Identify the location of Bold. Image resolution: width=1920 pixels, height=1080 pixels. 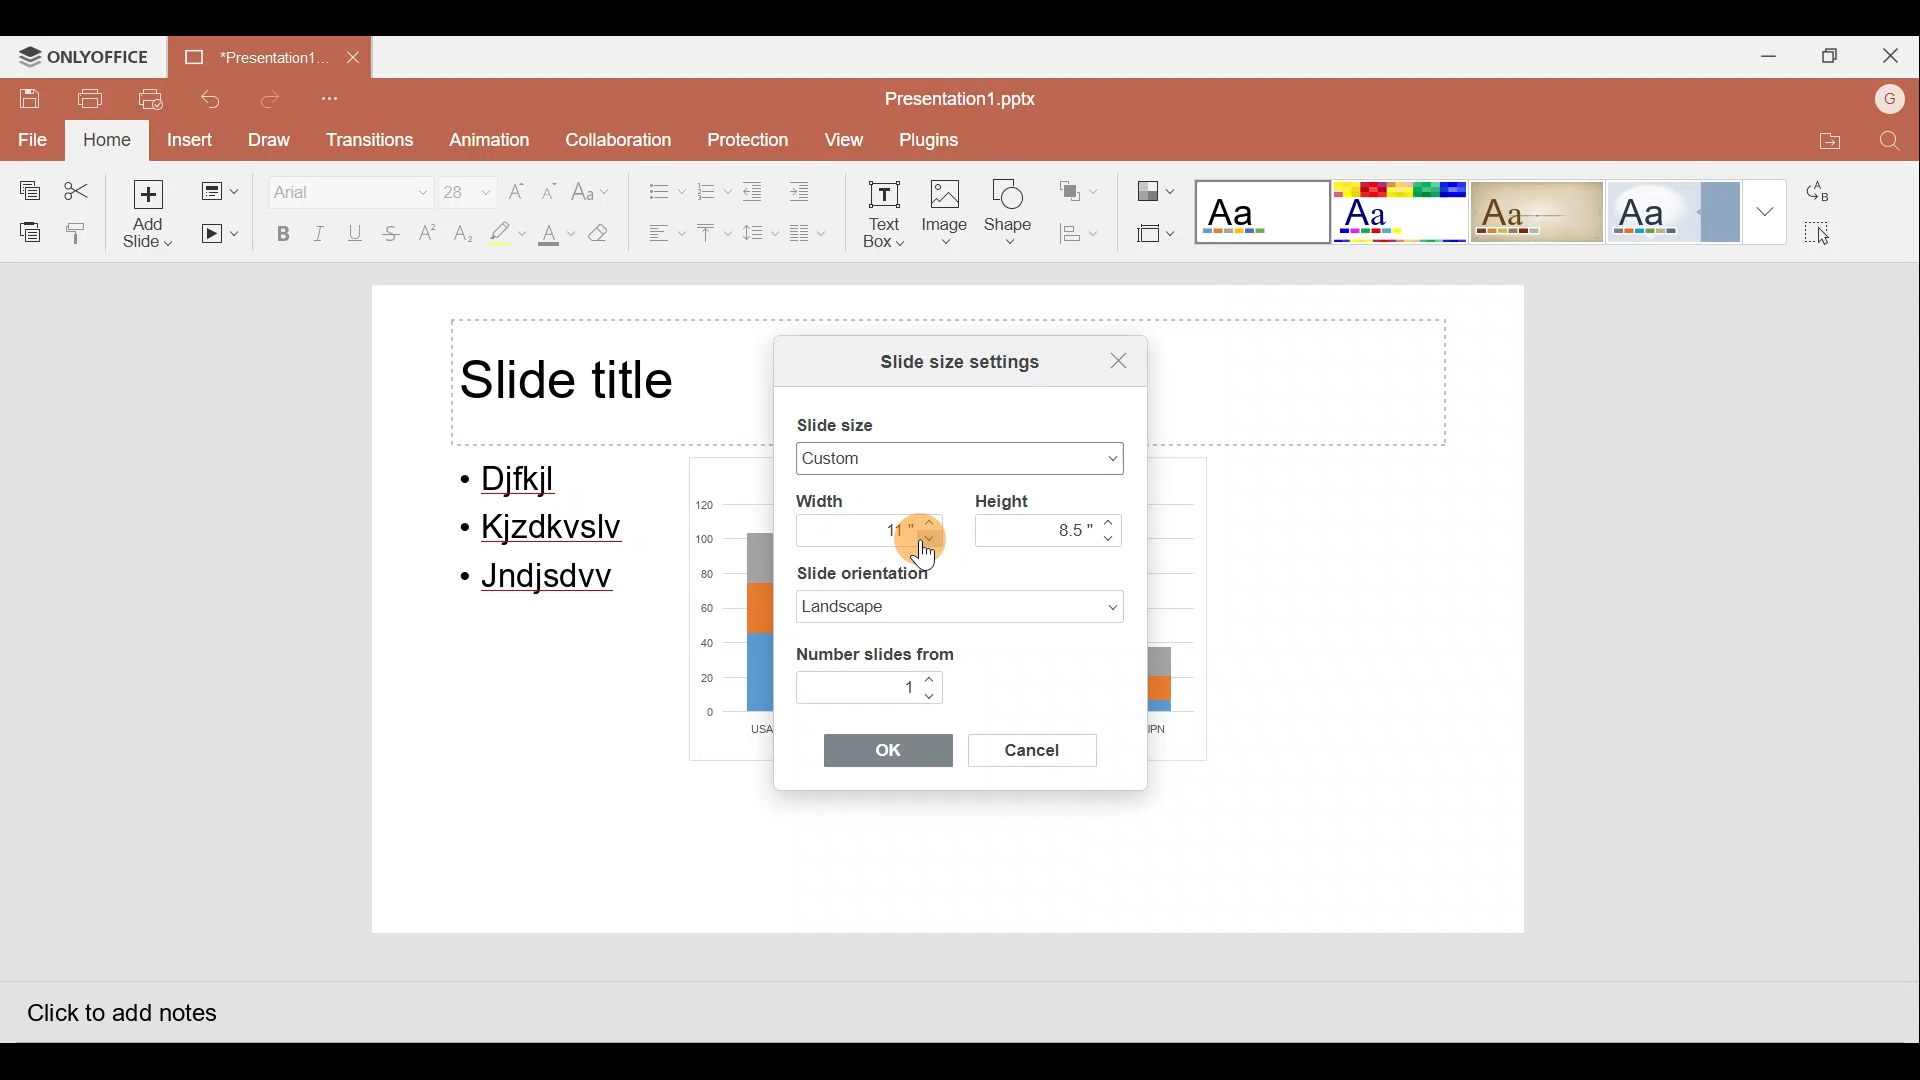
(278, 233).